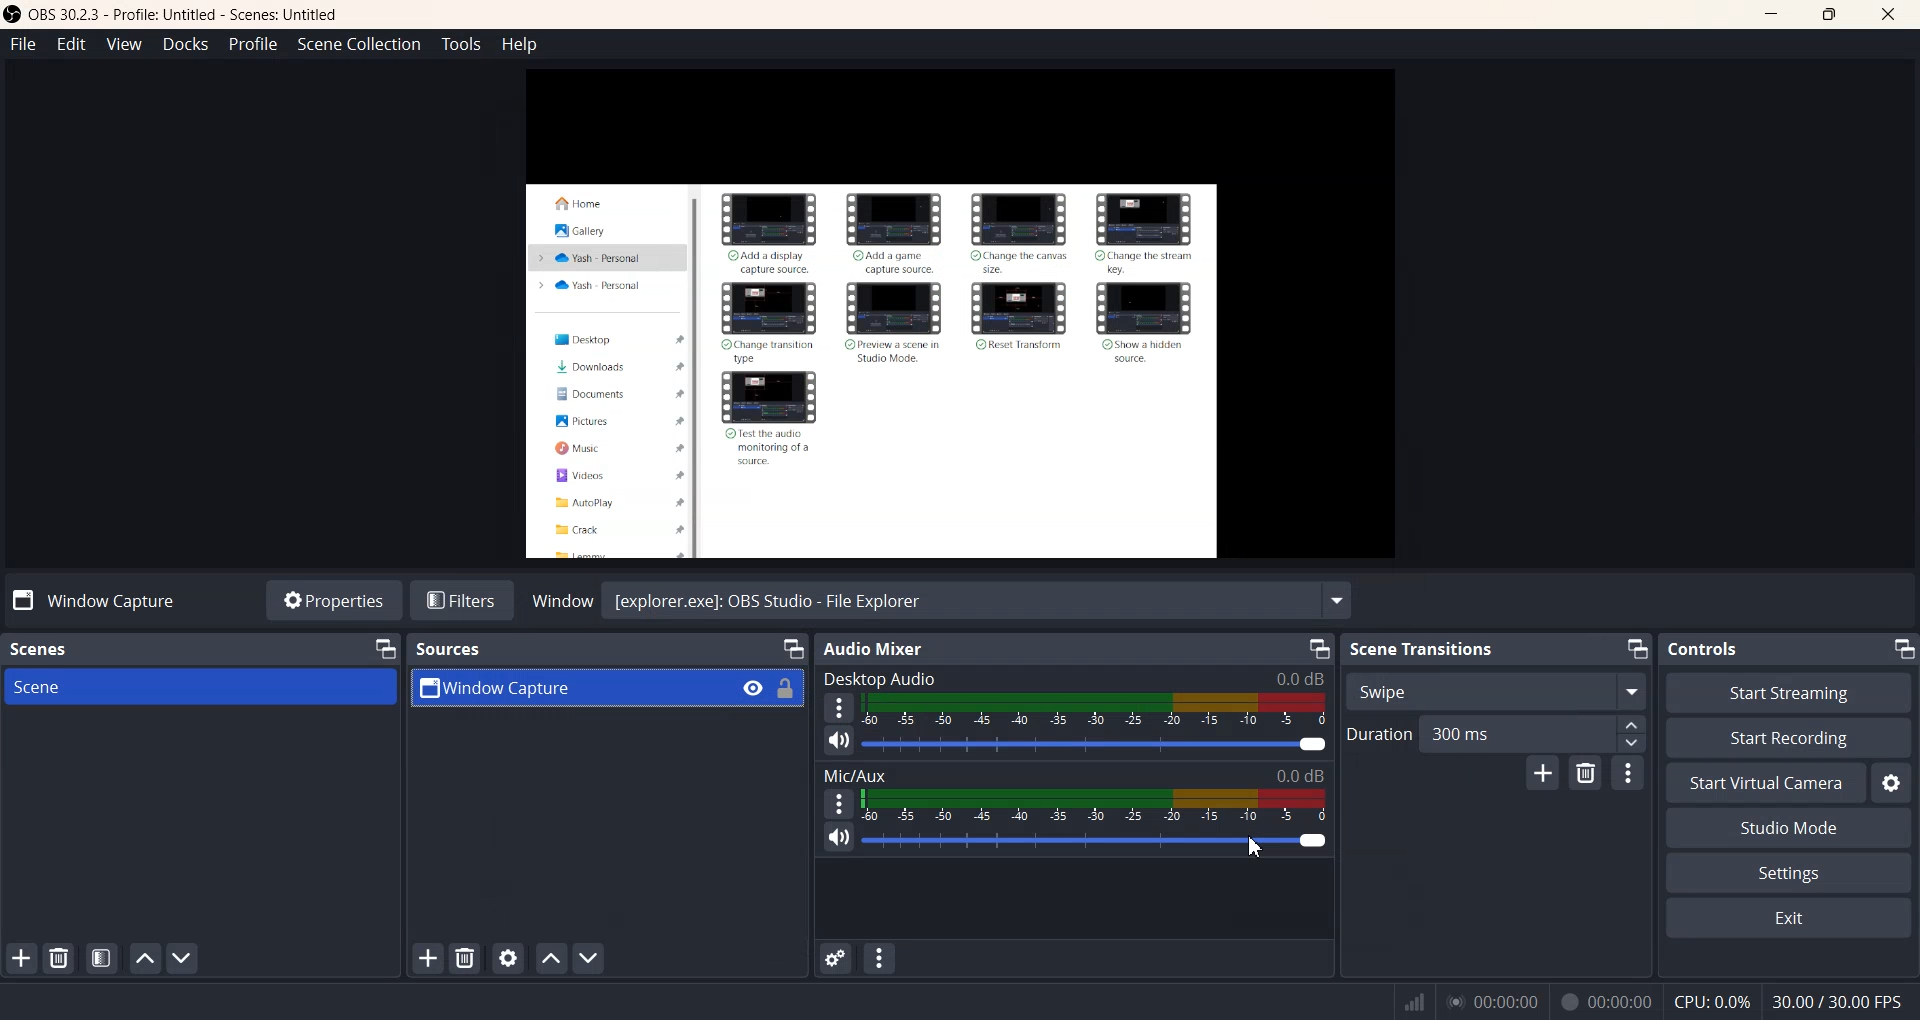  I want to click on Desktop Audio 0.0 dB, so click(1074, 678).